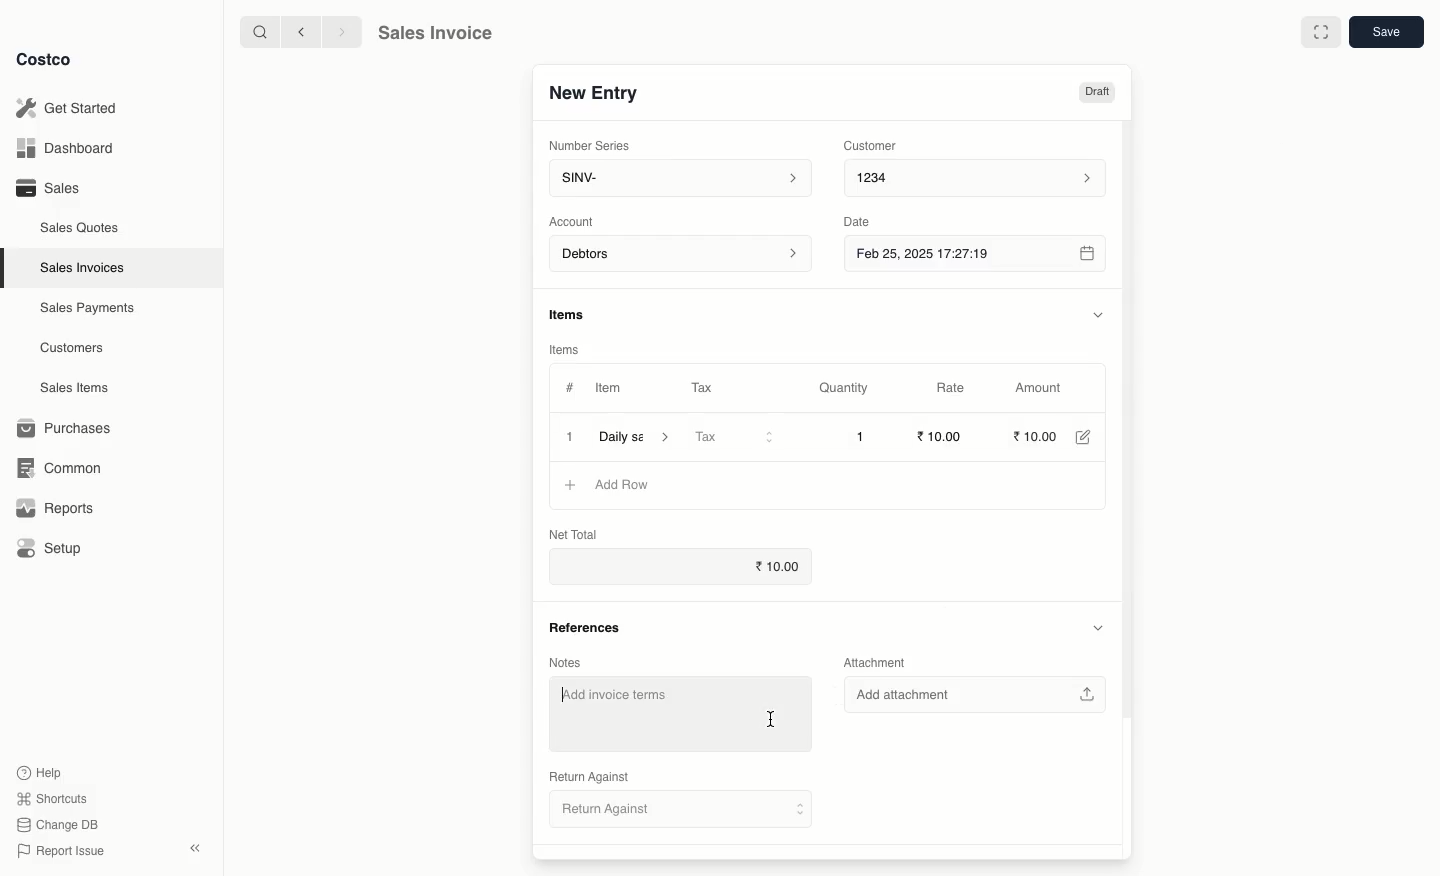 This screenshot has width=1440, height=876. Describe the element at coordinates (43, 772) in the screenshot. I see `Help` at that location.